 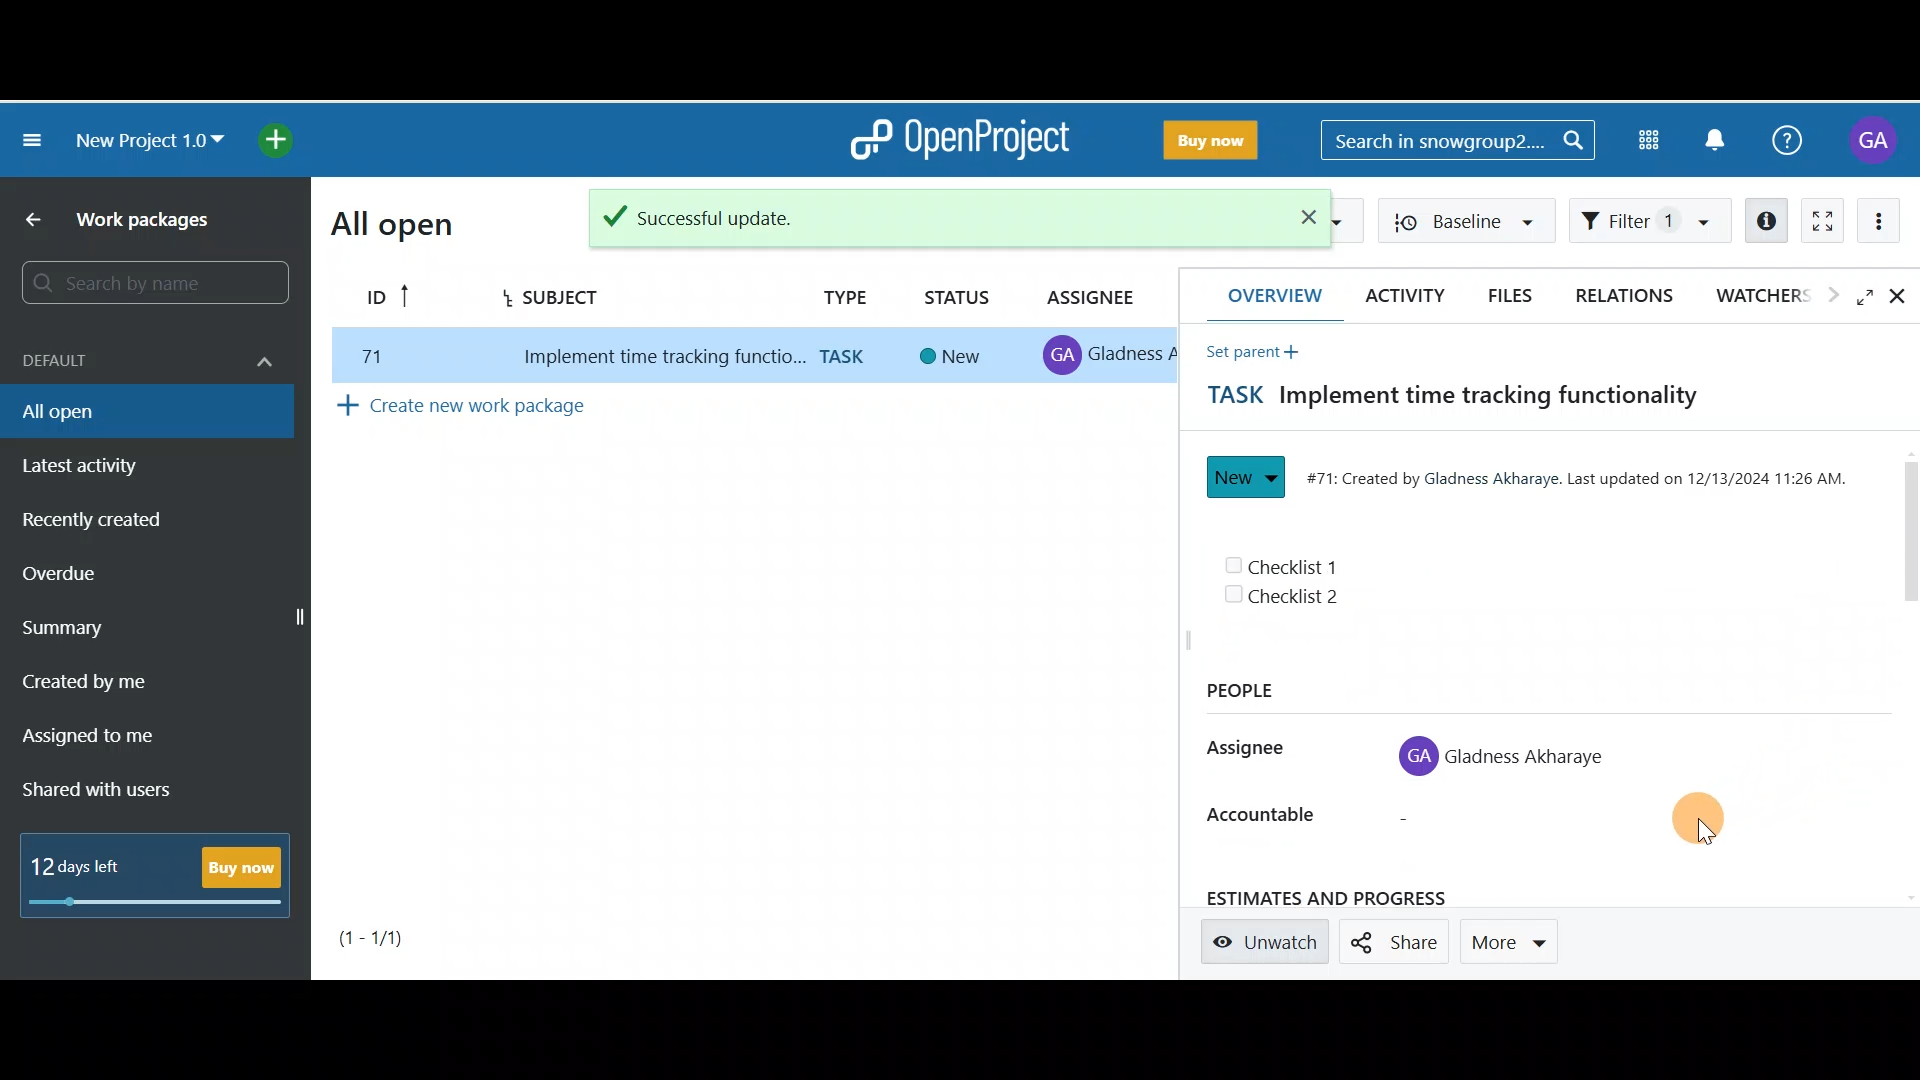 I want to click on Open details view, so click(x=1763, y=218).